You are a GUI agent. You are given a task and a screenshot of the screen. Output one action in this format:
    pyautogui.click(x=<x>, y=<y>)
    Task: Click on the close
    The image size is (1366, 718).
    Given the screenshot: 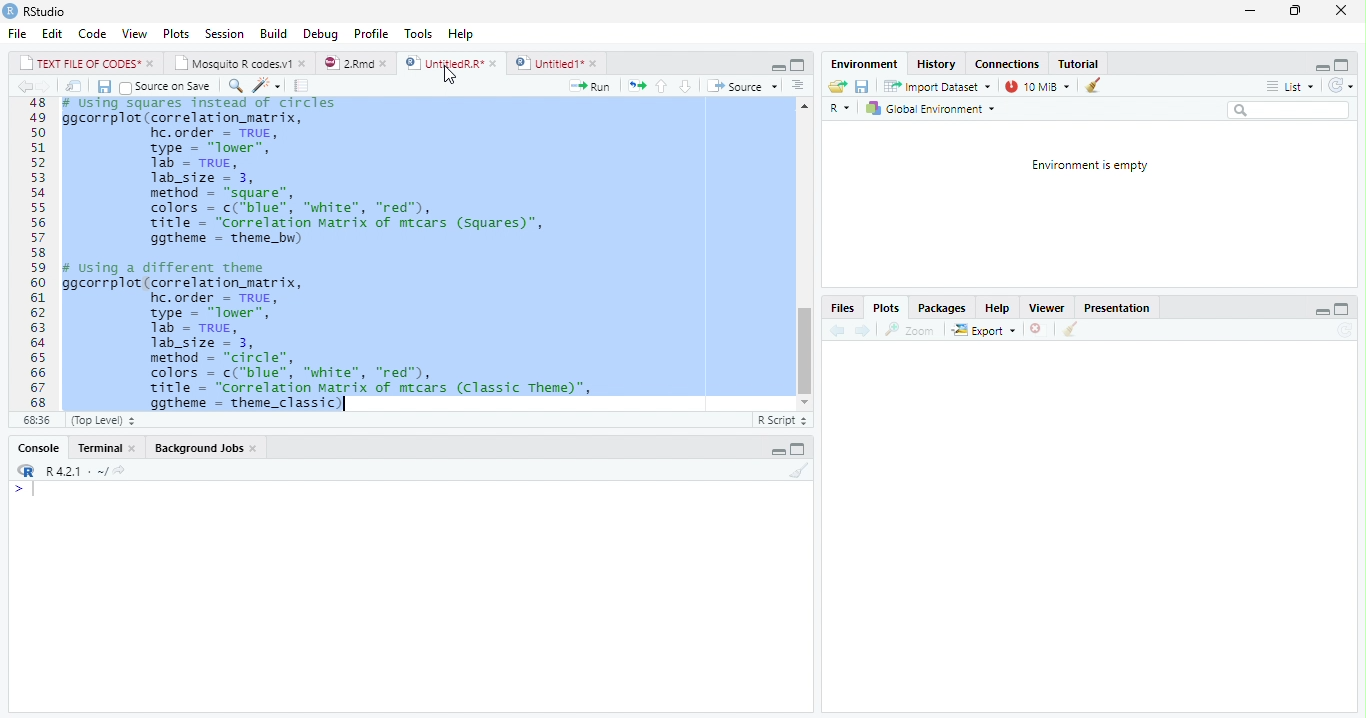 What is the action you would take?
    pyautogui.click(x=1337, y=10)
    